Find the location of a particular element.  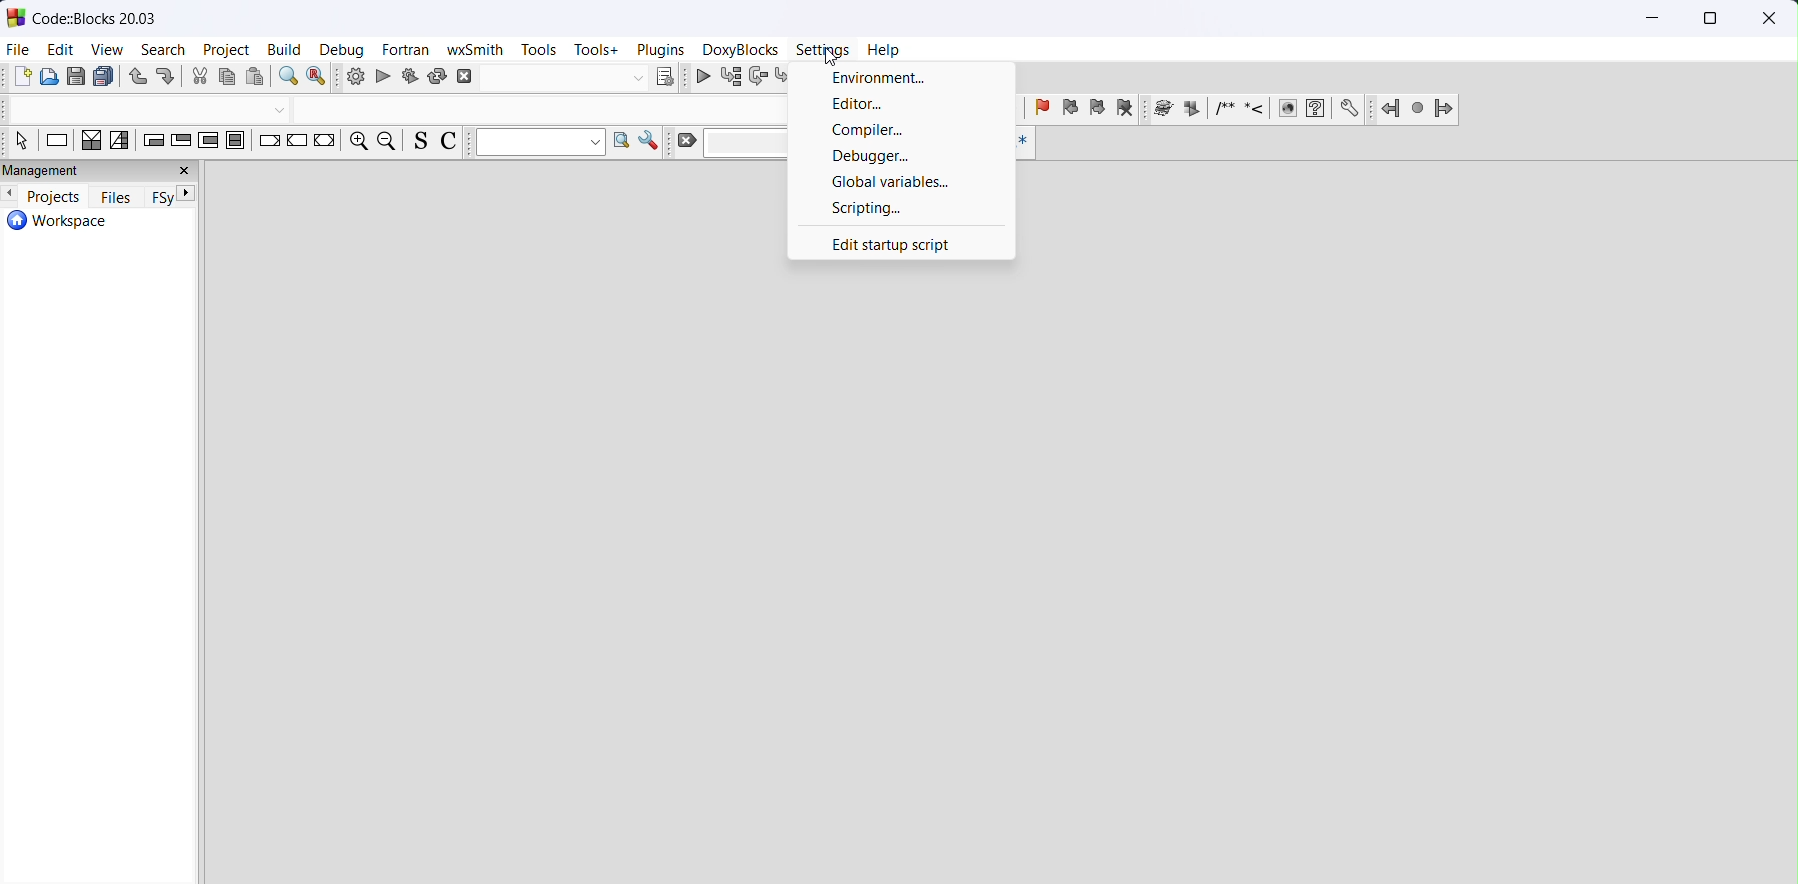

next  is located at coordinates (187, 193).